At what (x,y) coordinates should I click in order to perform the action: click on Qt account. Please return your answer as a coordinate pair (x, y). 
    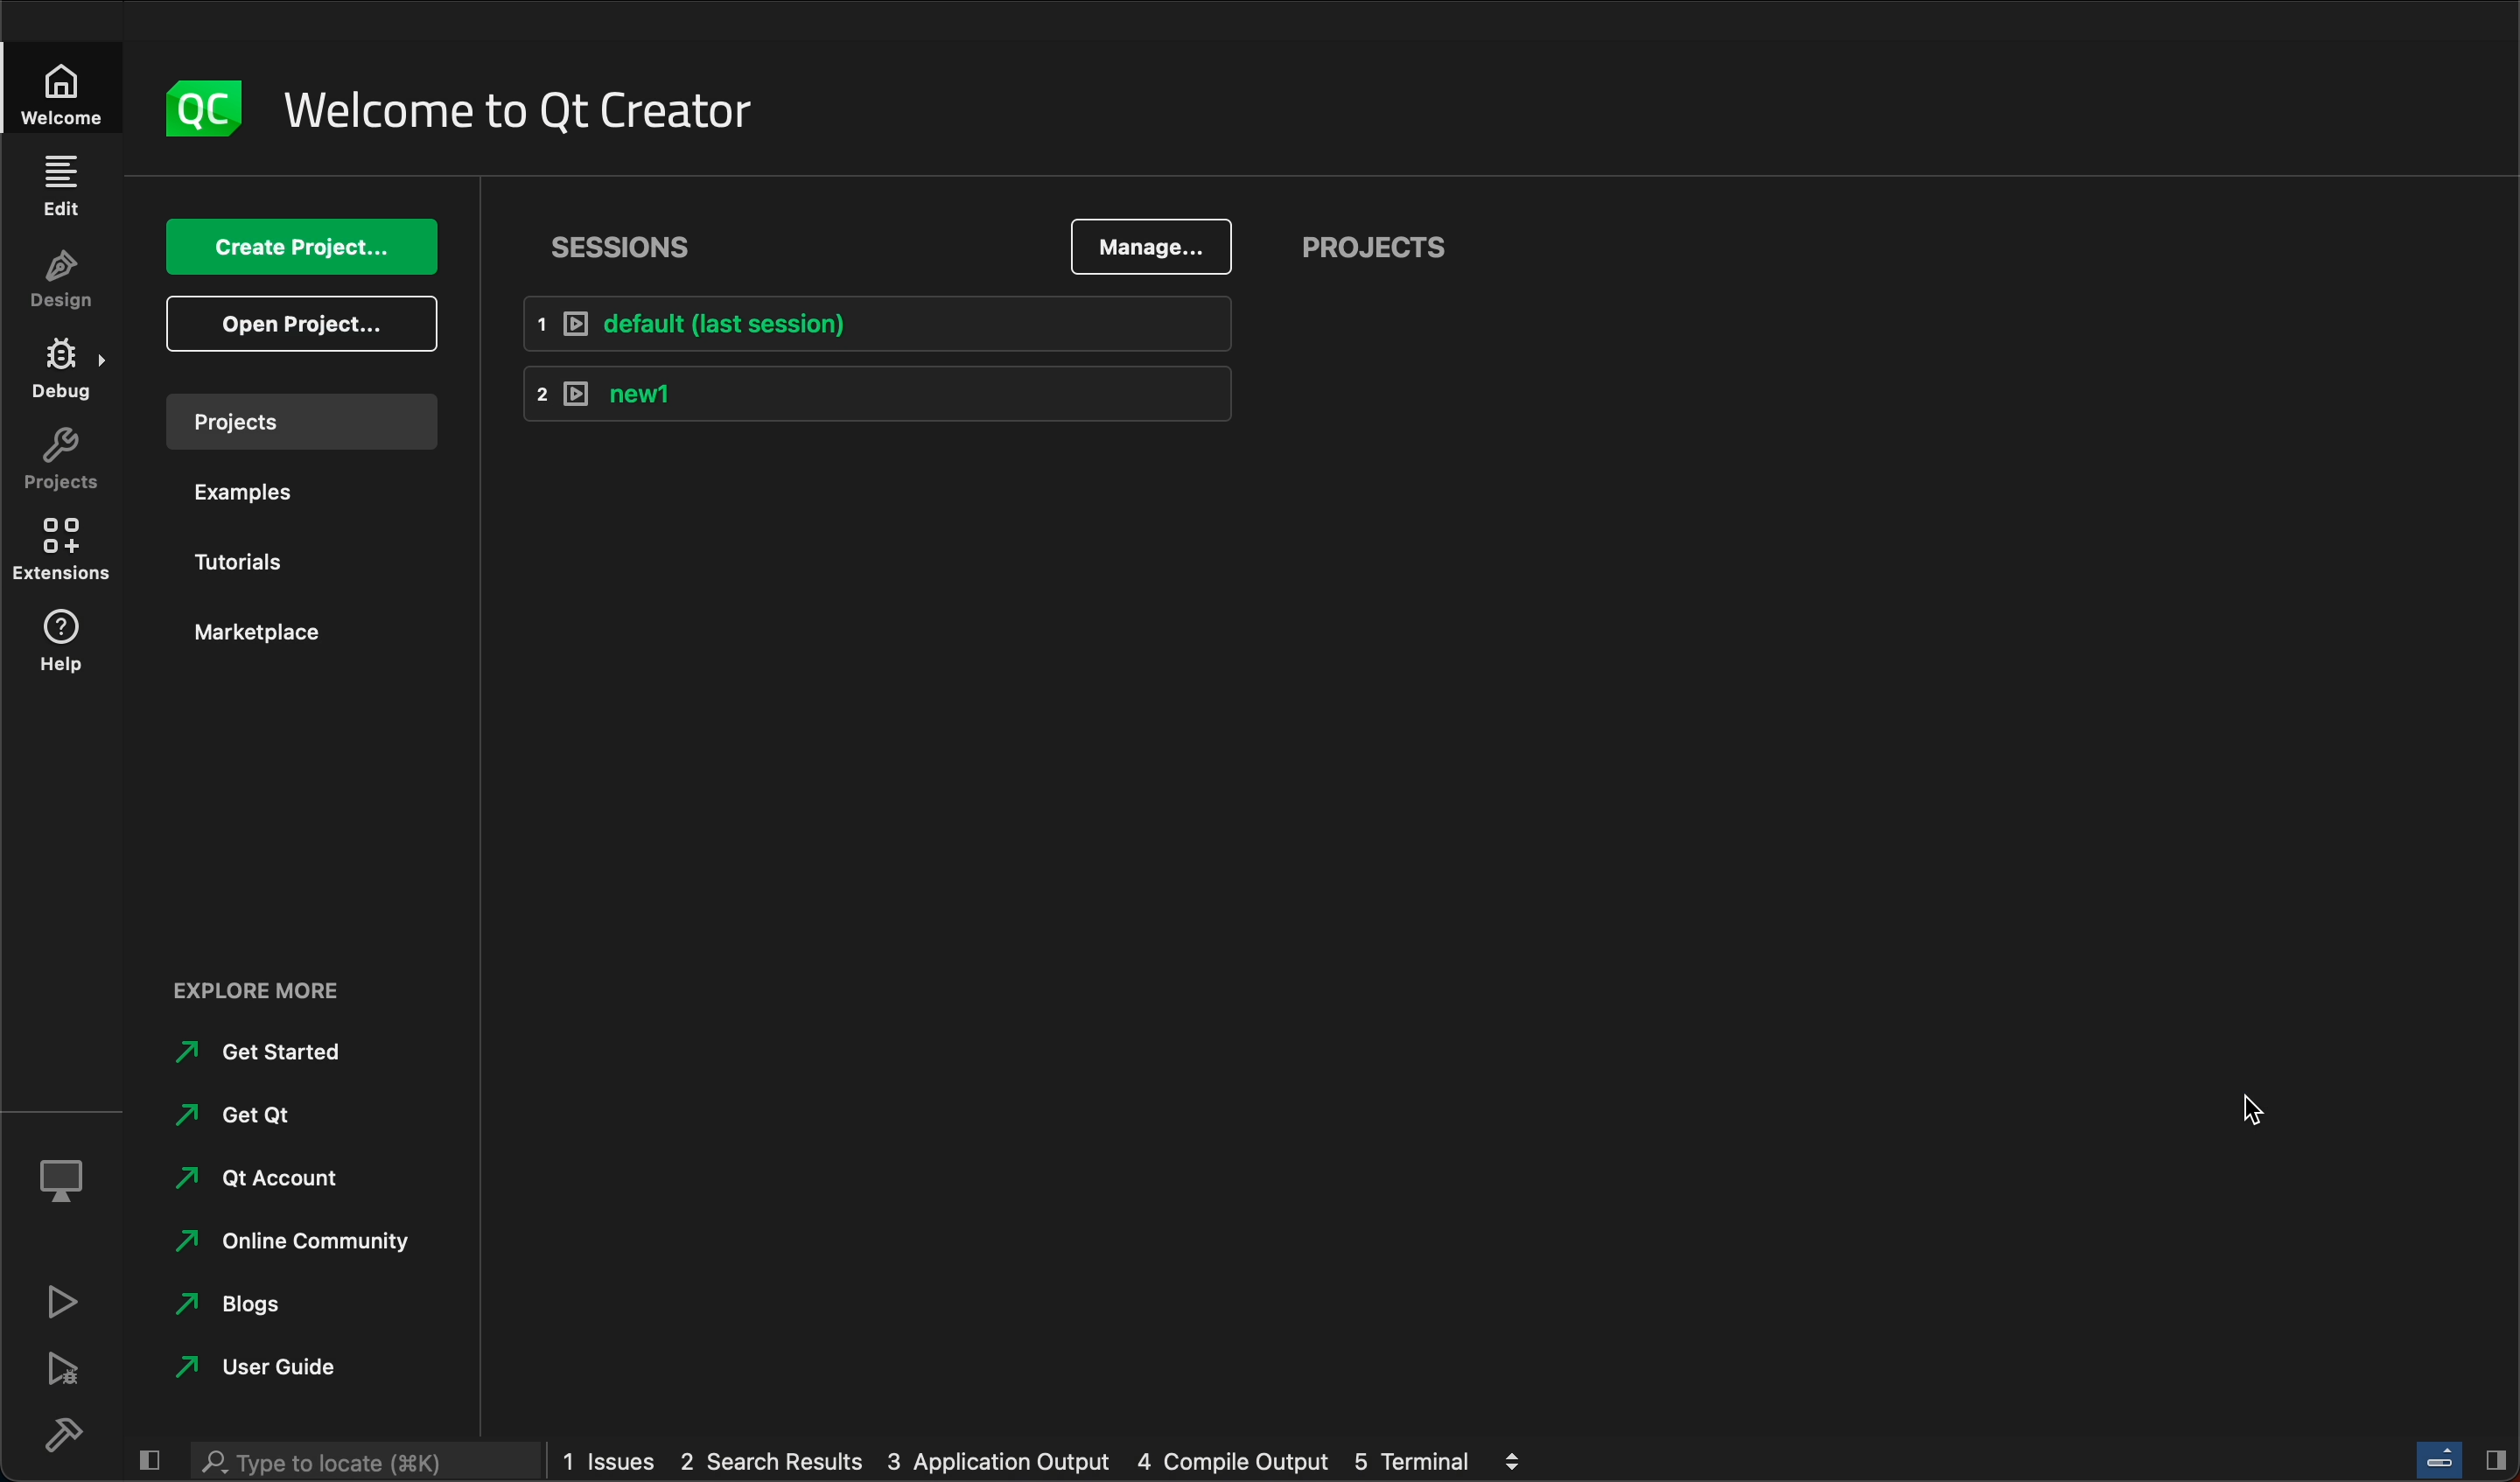
    Looking at the image, I should click on (279, 1174).